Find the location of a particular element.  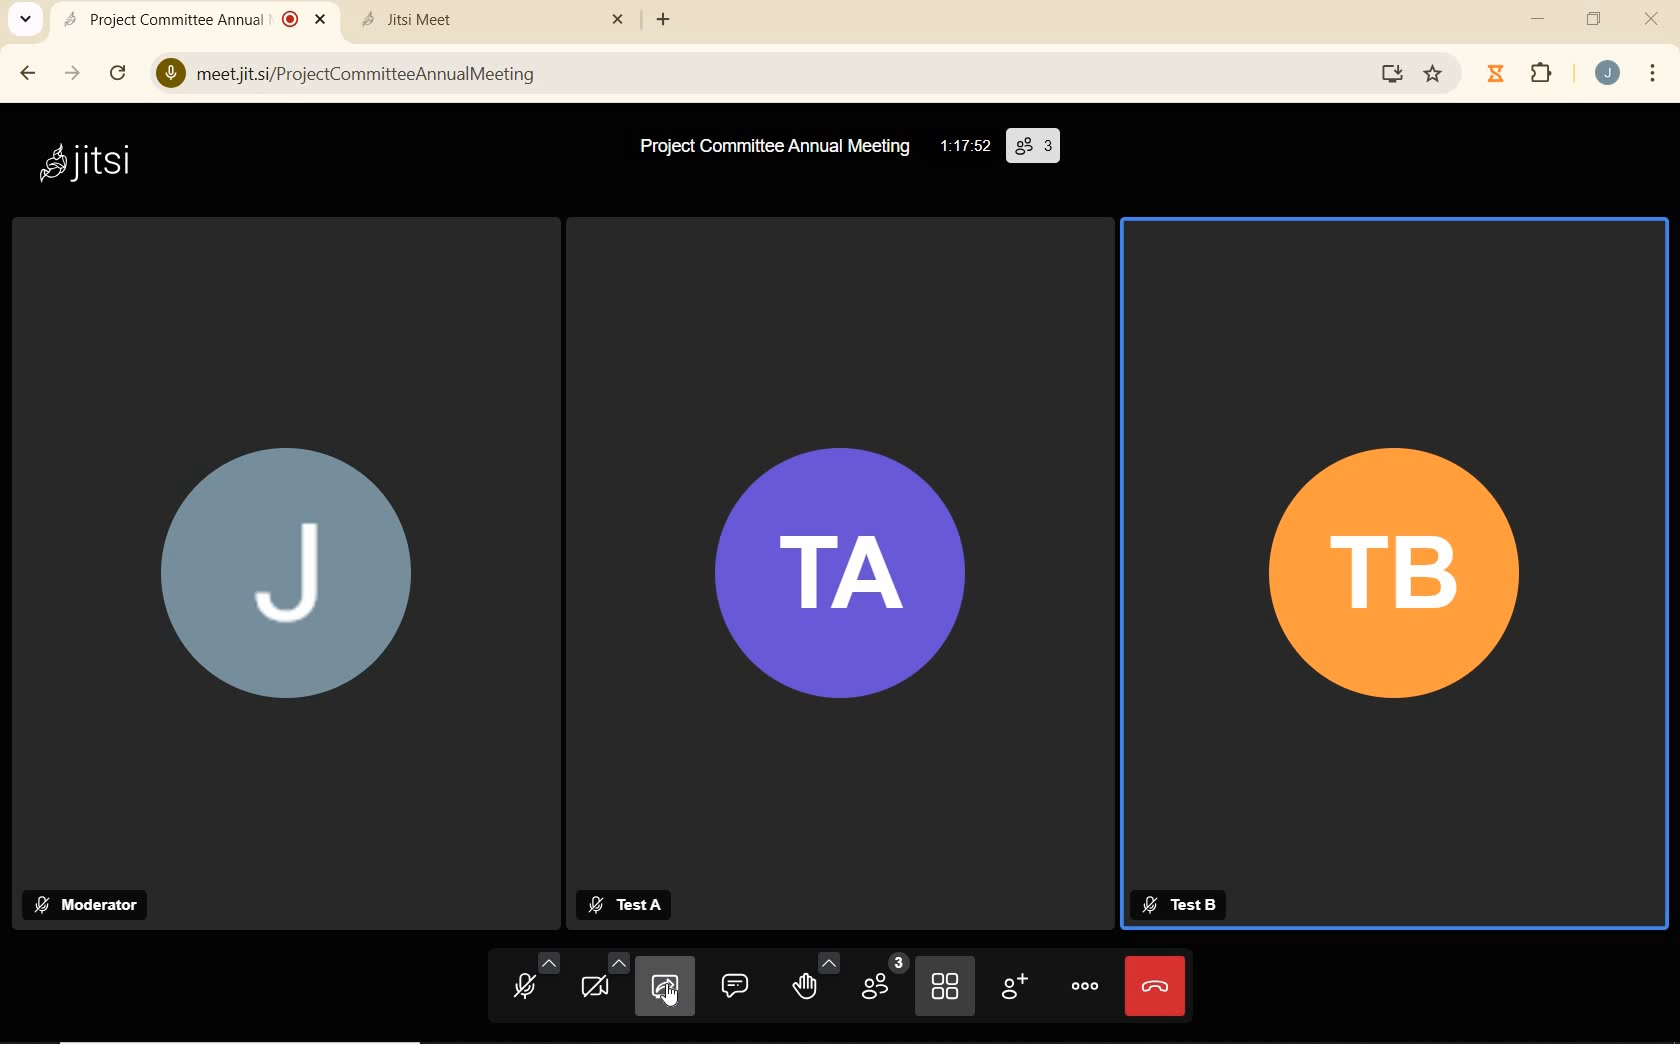

FORWARD is located at coordinates (75, 73).